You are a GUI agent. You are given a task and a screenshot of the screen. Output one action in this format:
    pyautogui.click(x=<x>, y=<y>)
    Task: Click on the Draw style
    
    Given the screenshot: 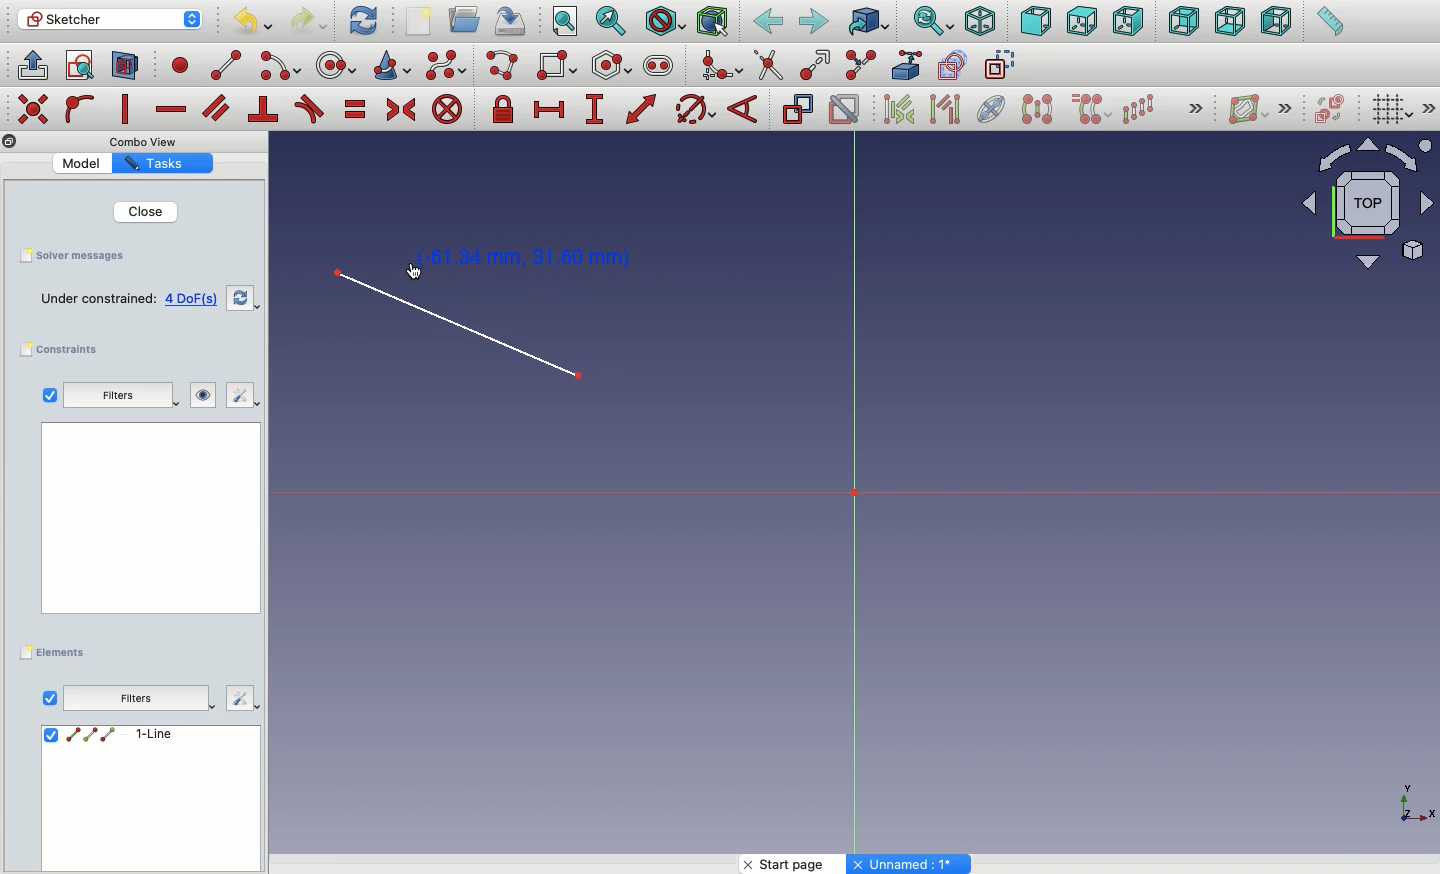 What is the action you would take?
    pyautogui.click(x=665, y=21)
    